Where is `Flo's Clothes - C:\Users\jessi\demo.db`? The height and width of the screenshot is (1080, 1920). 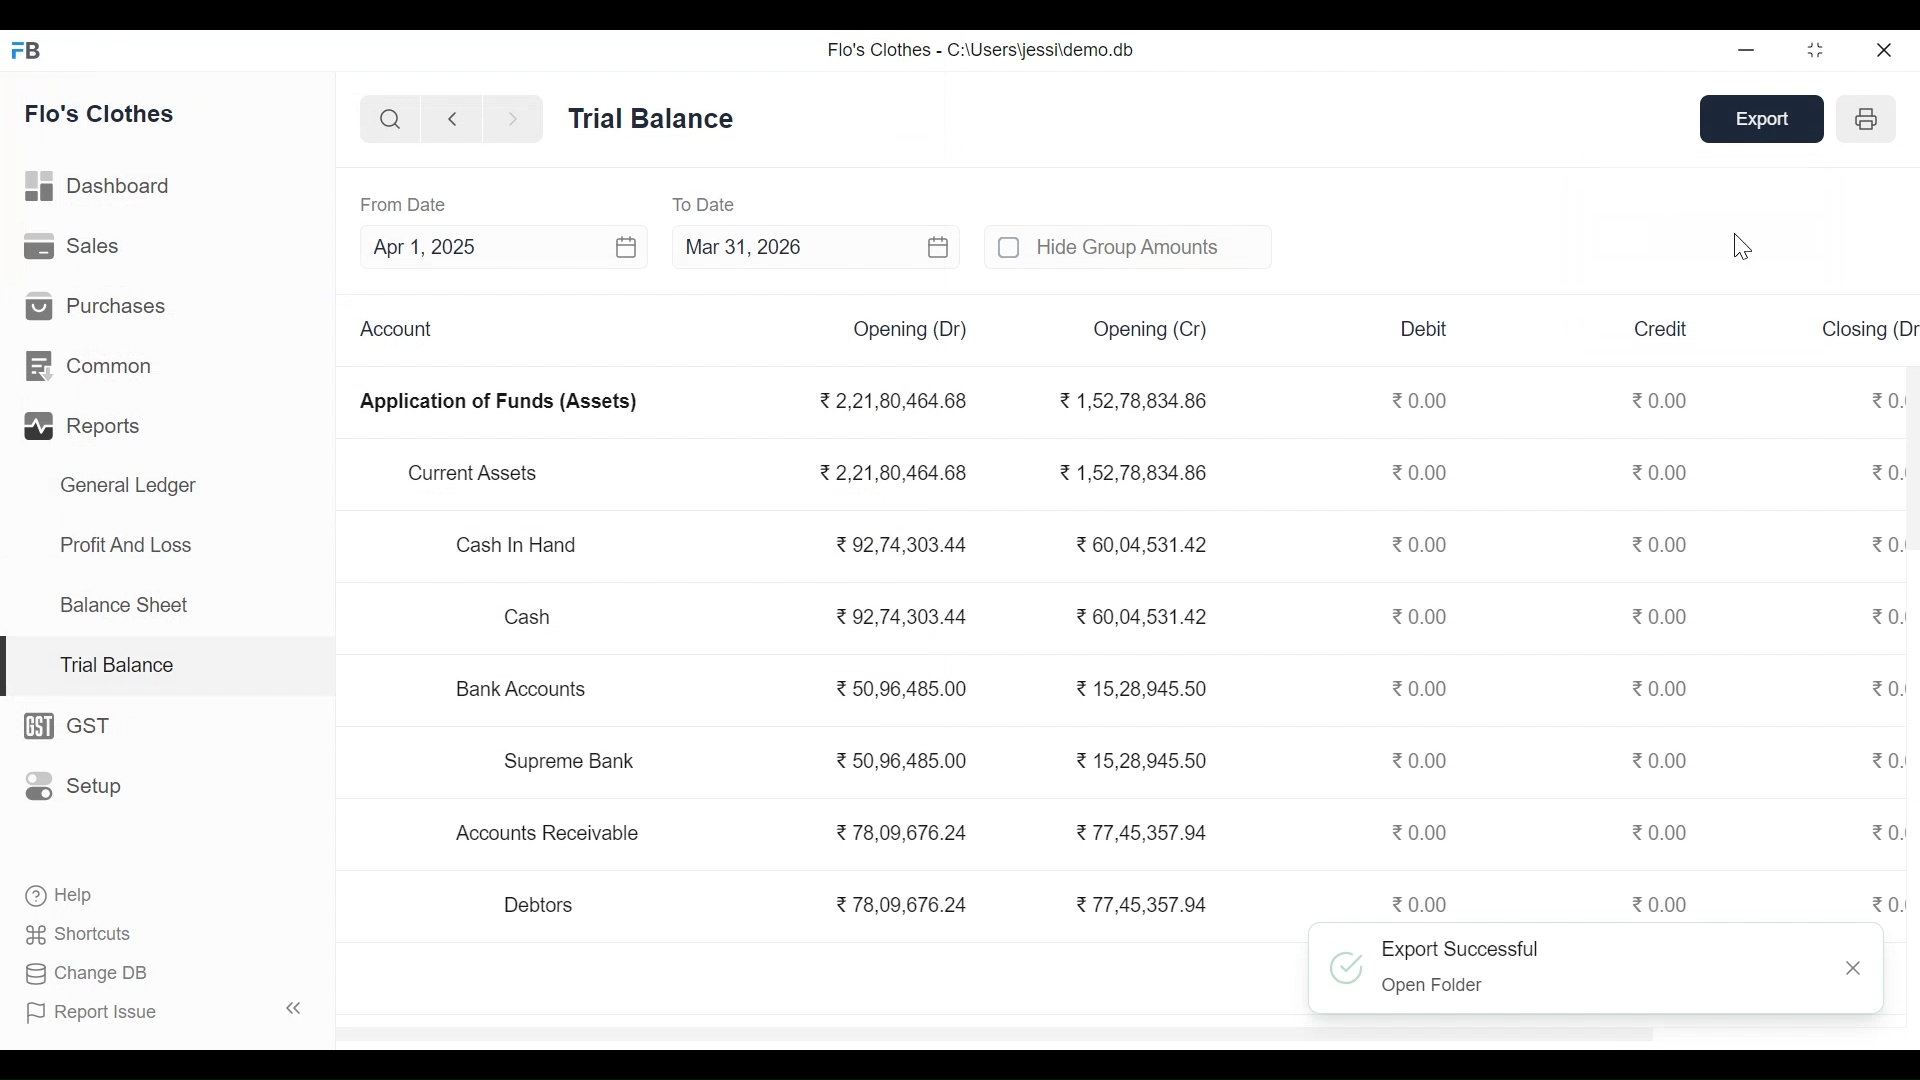 Flo's Clothes - C:\Users\jessi\demo.db is located at coordinates (981, 51).